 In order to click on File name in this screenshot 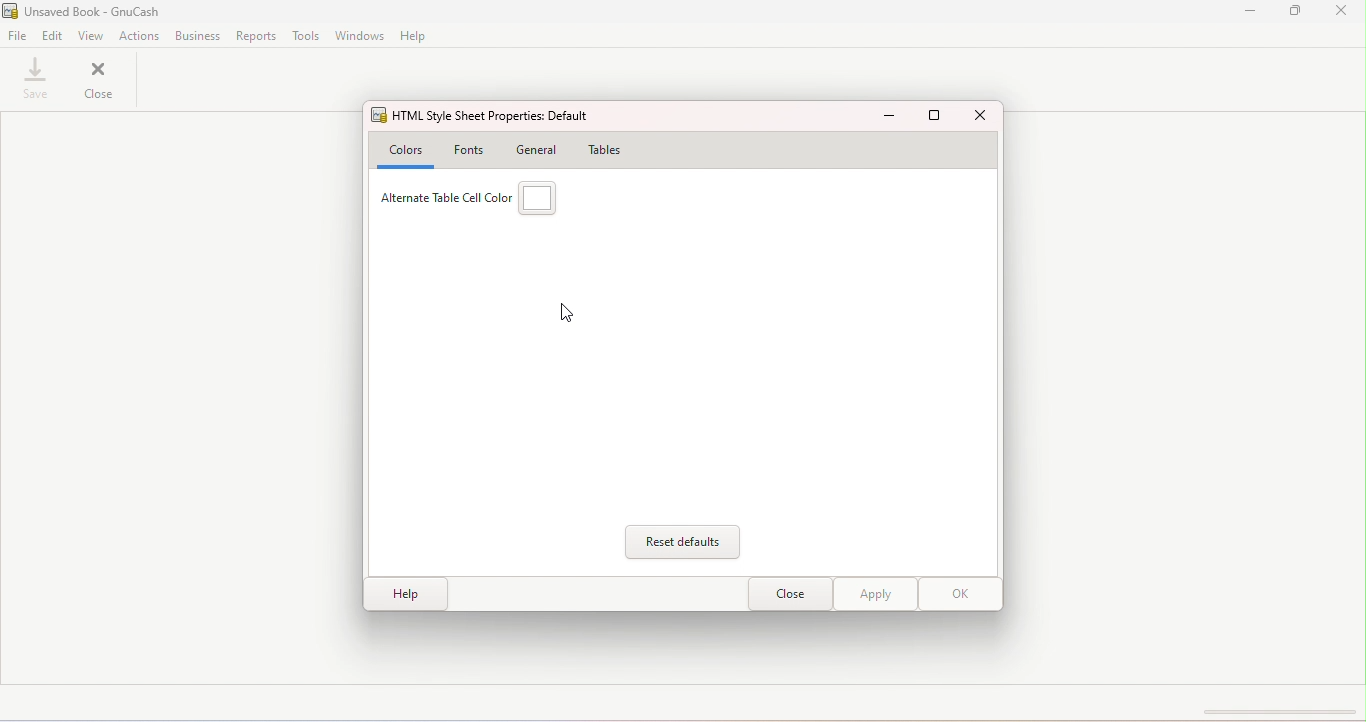, I will do `click(89, 13)`.